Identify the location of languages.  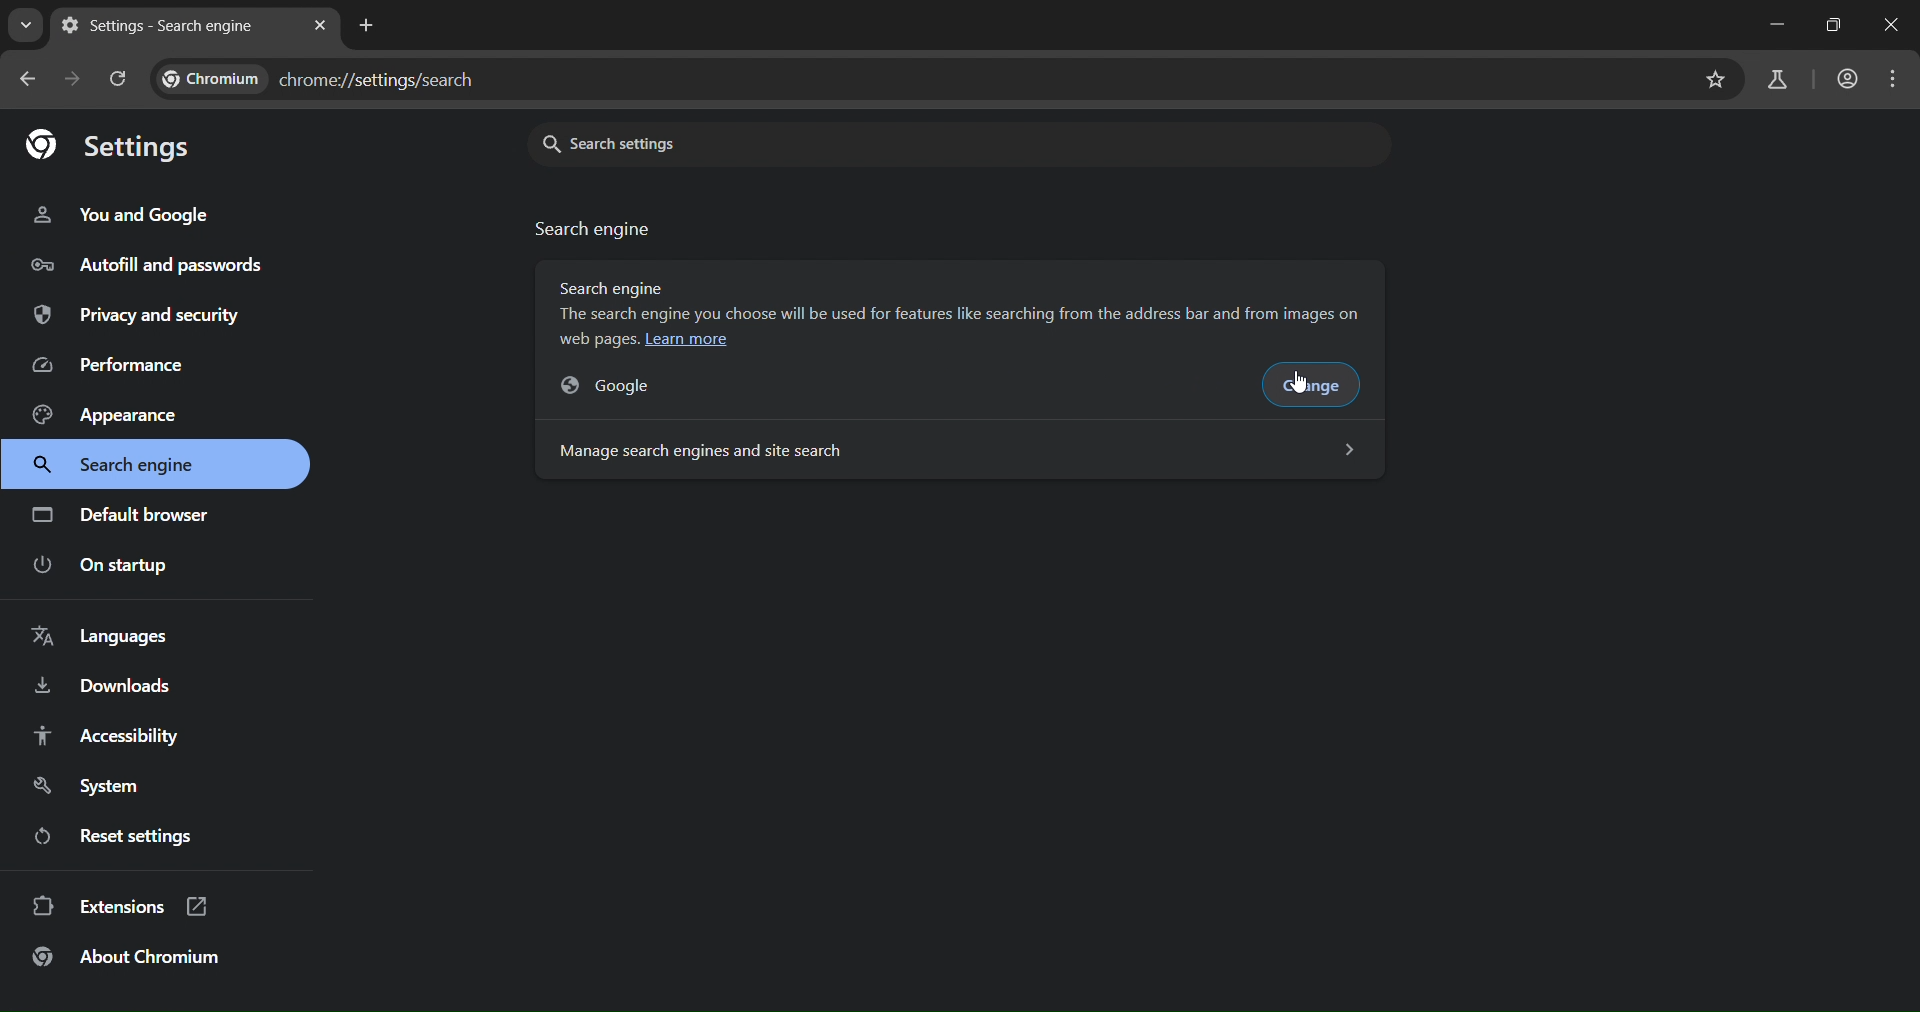
(108, 640).